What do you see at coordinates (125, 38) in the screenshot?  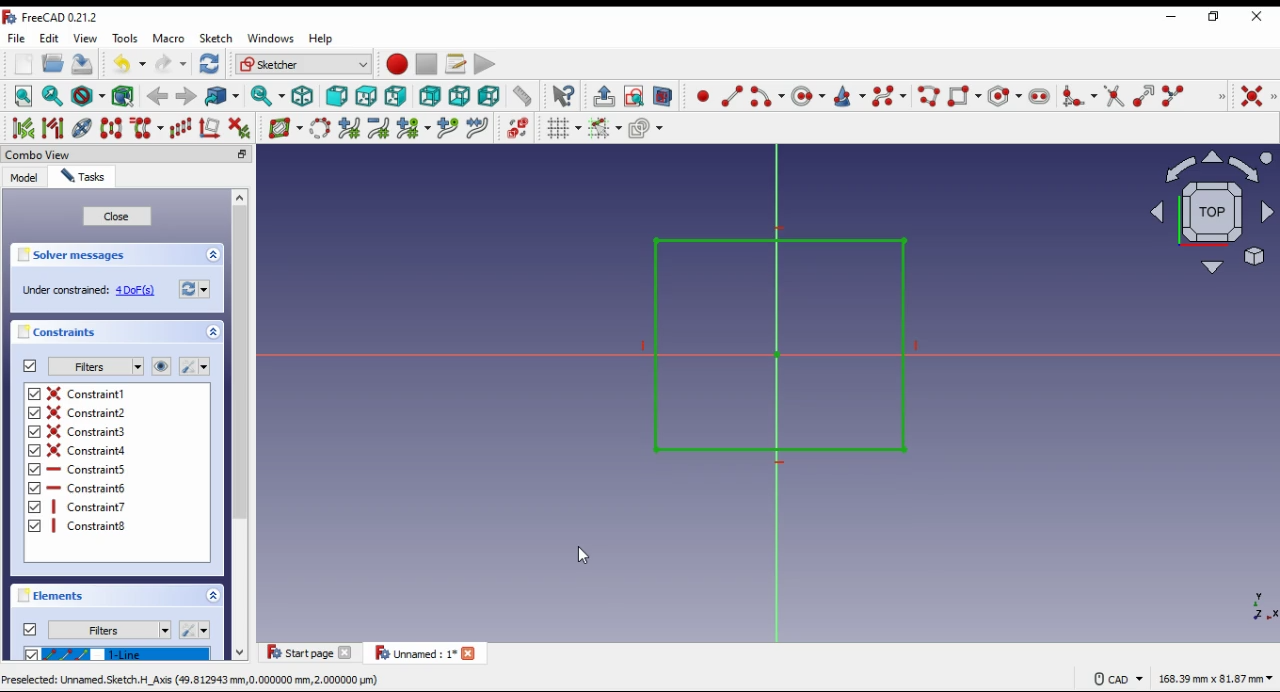 I see `tools` at bounding box center [125, 38].